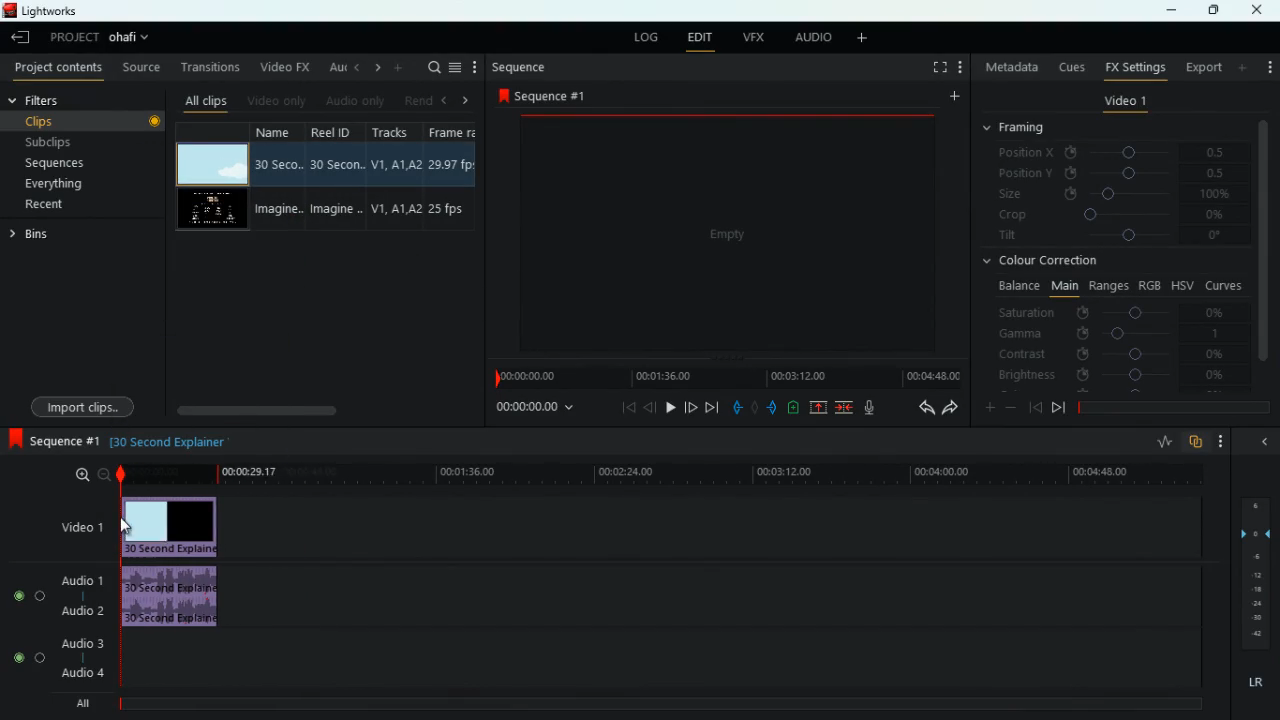 The height and width of the screenshot is (720, 1280). Describe the element at coordinates (952, 97) in the screenshot. I see `add` at that location.